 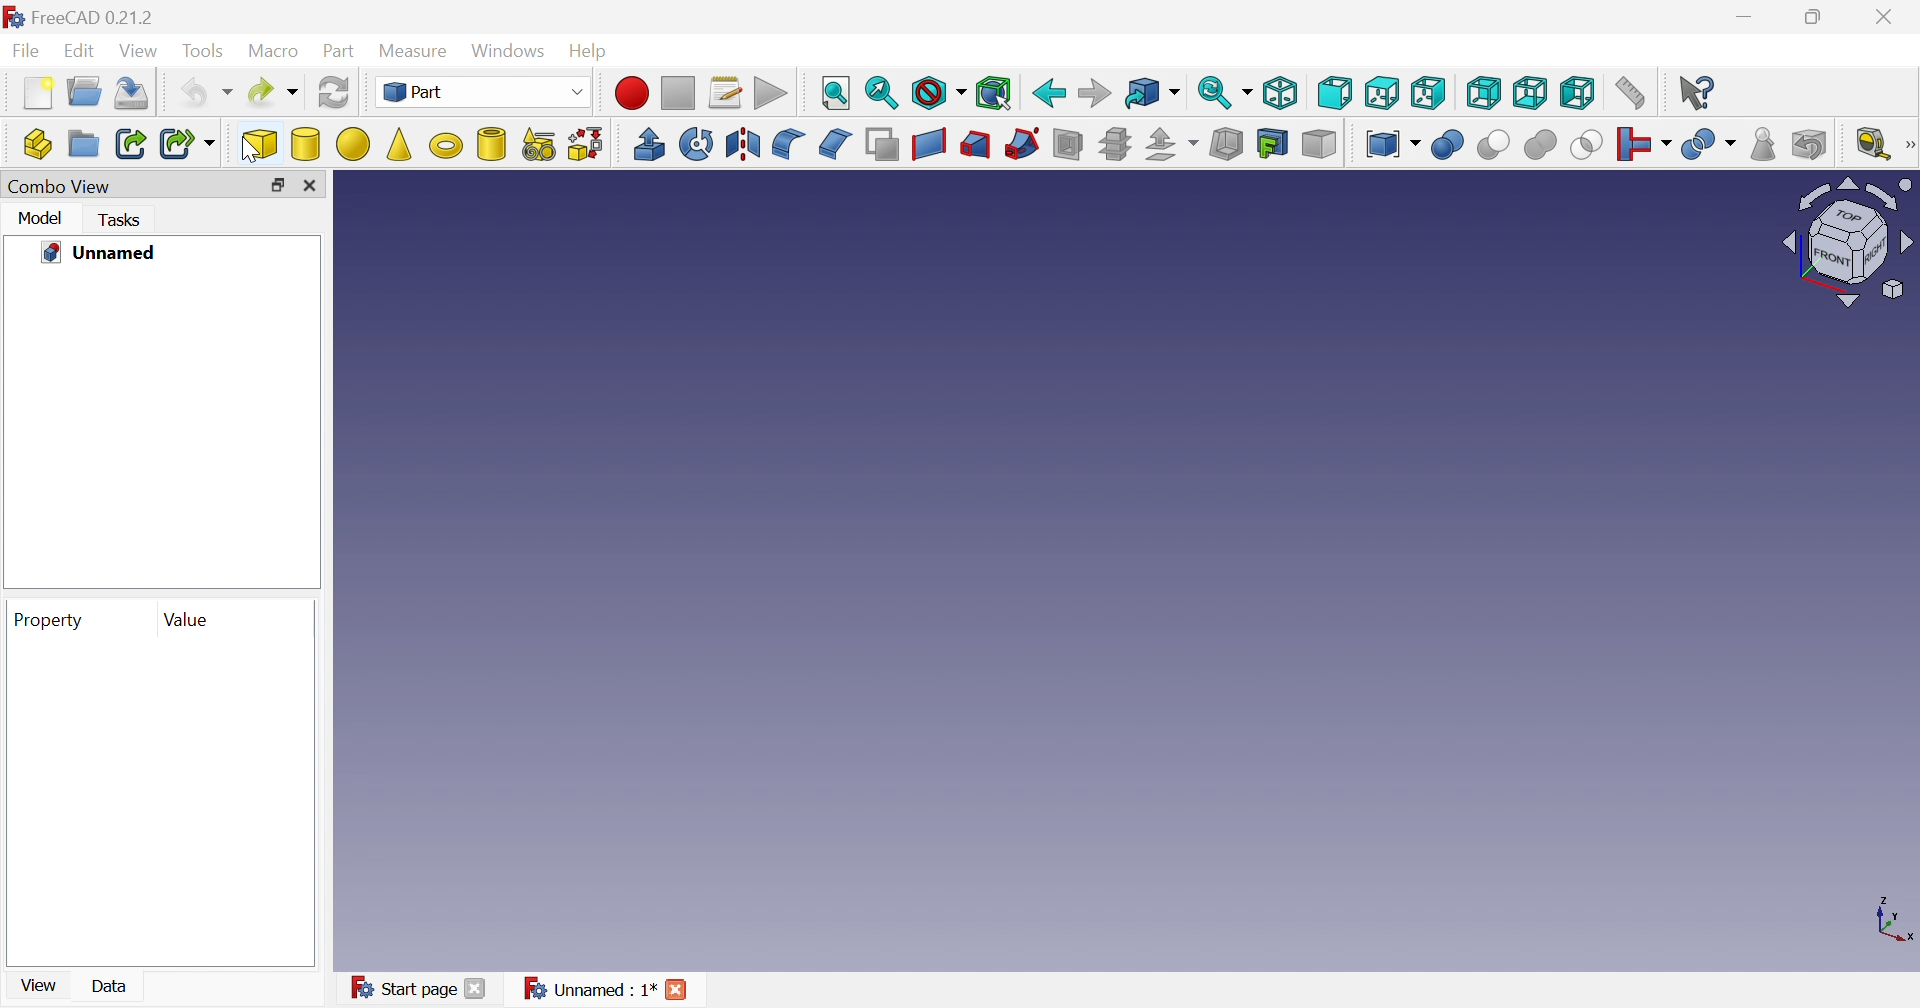 I want to click on Join objects, so click(x=1642, y=145).